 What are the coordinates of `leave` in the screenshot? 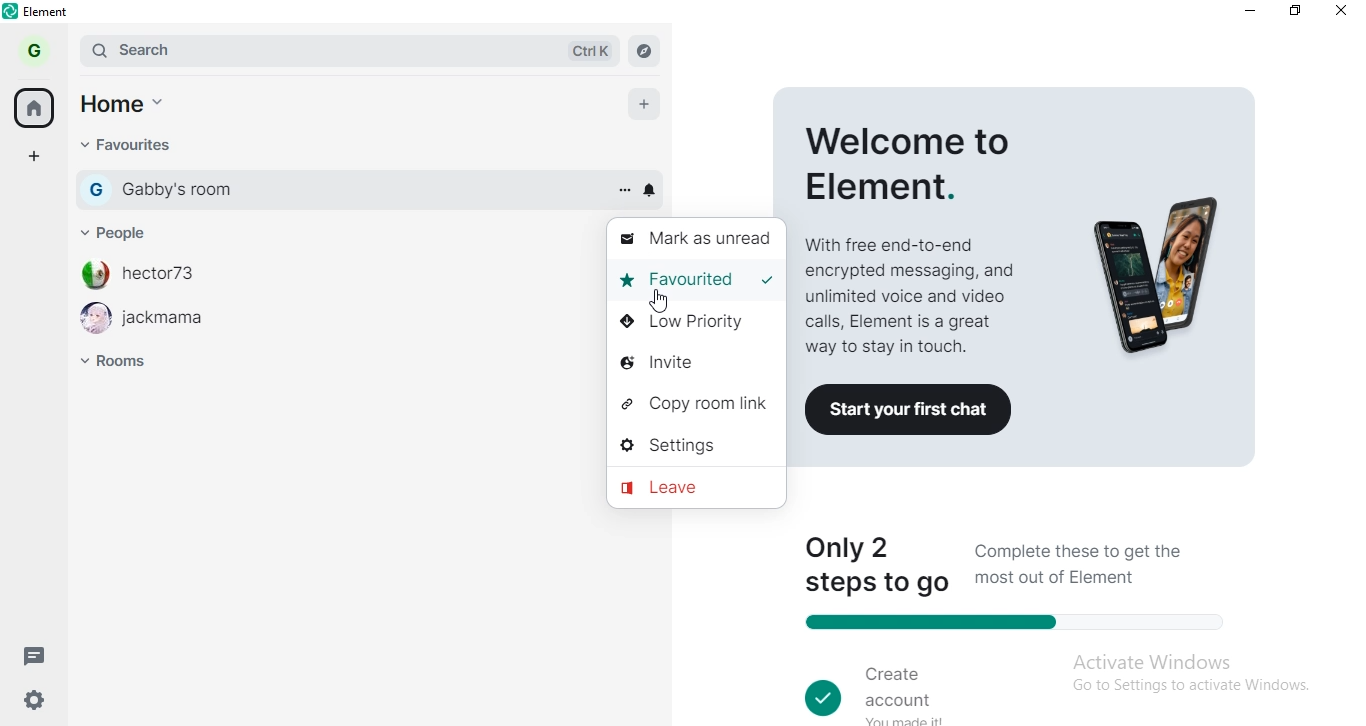 It's located at (695, 489).